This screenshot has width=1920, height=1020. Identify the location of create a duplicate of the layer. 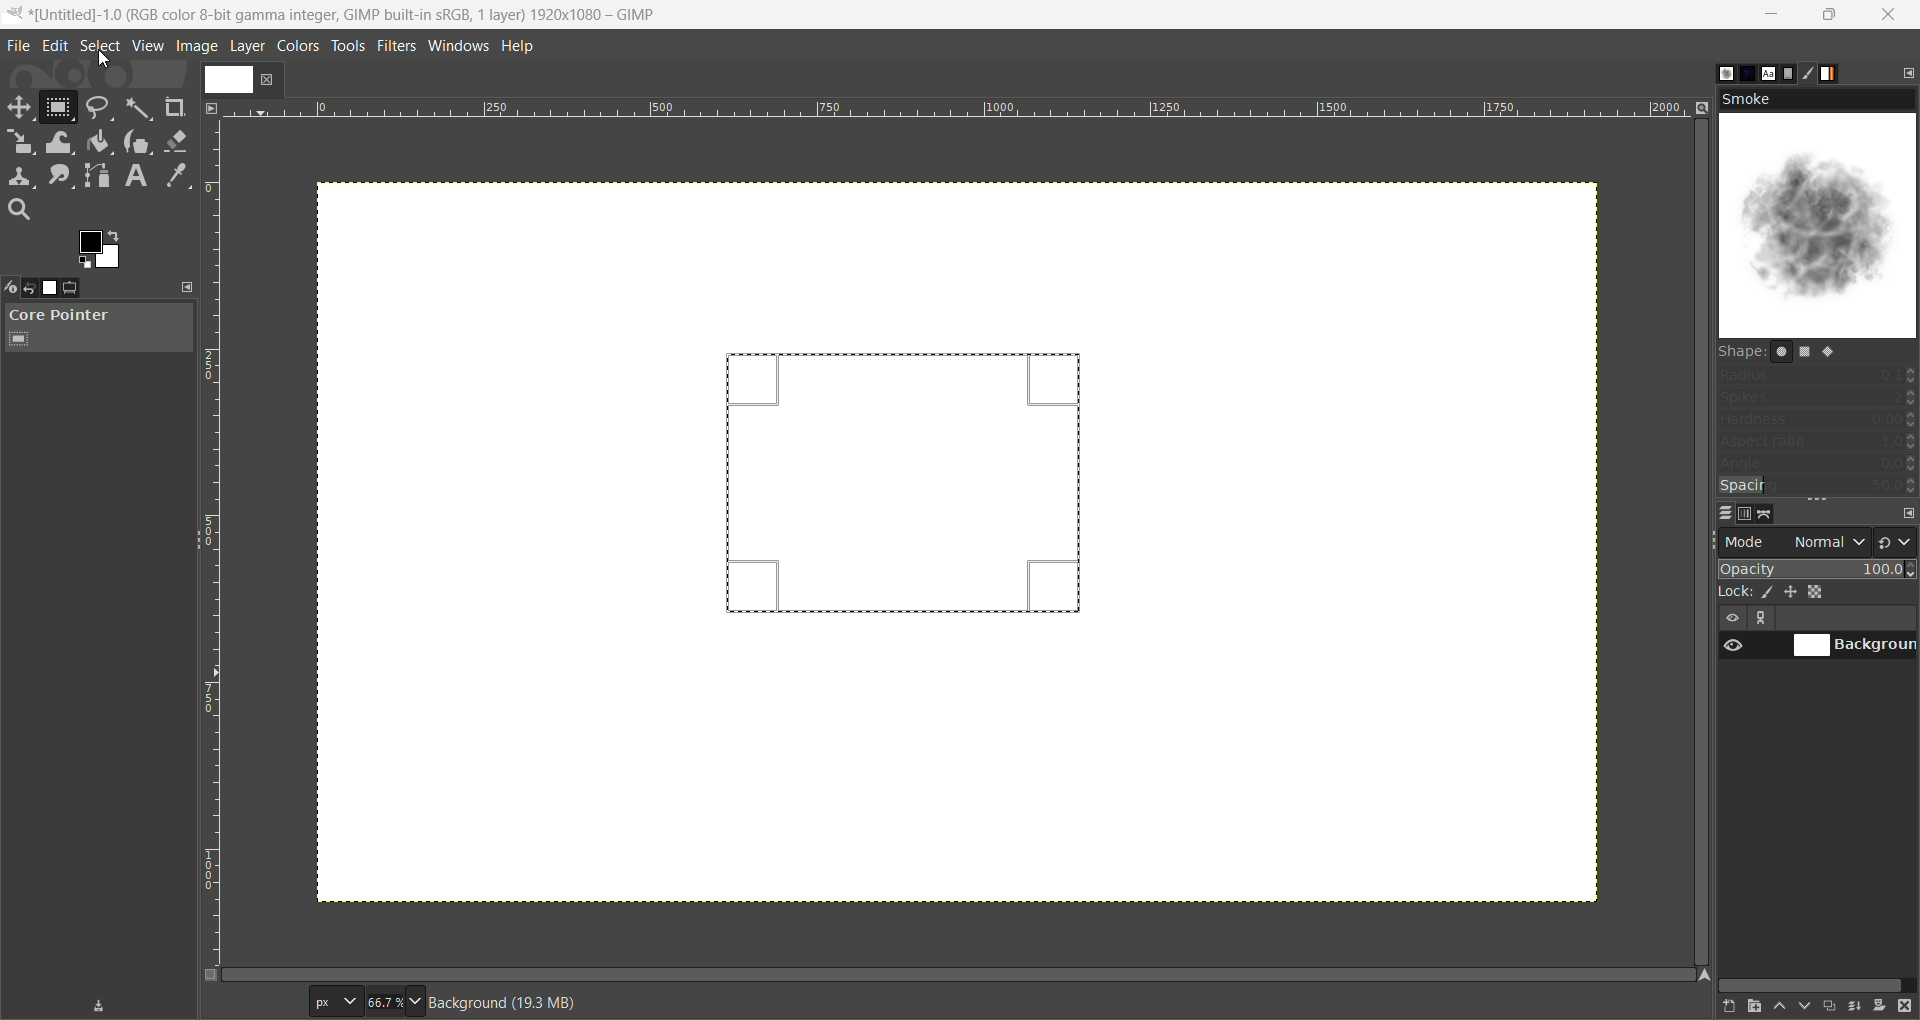
(1828, 1007).